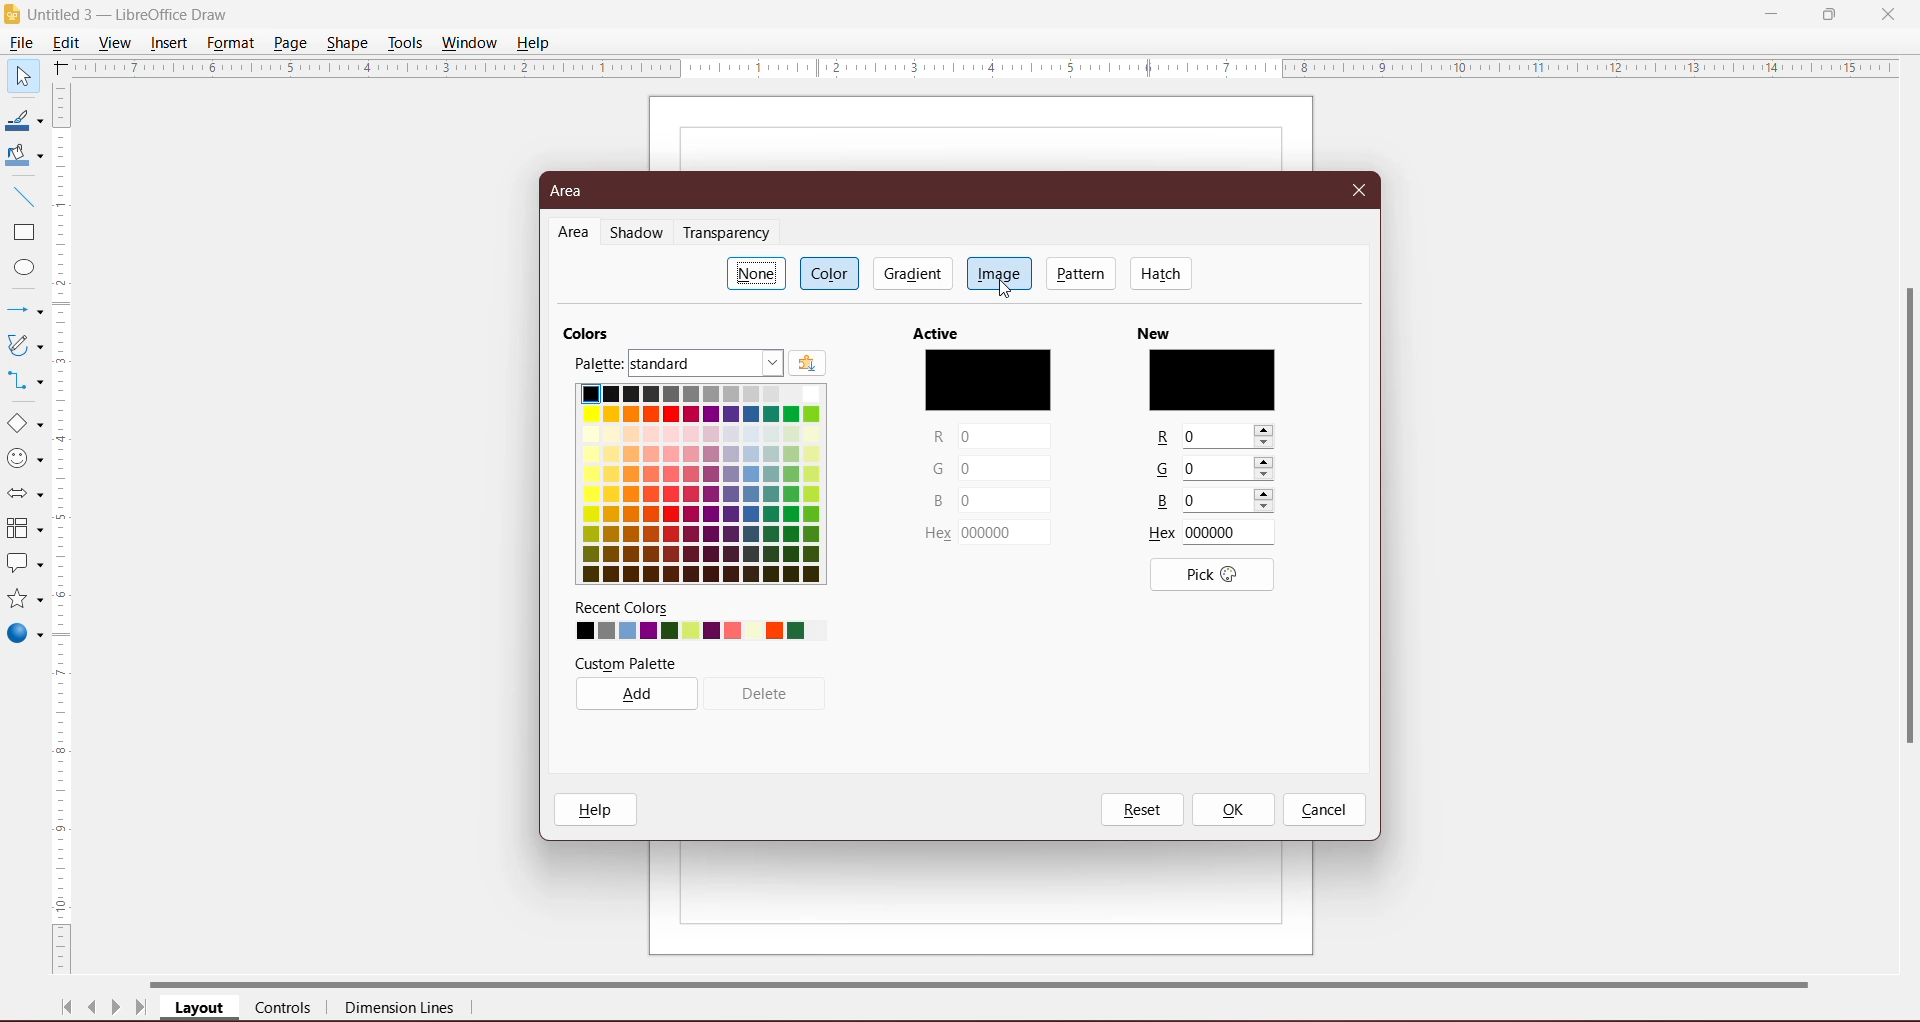 The image size is (1920, 1022). What do you see at coordinates (1002, 500) in the screenshot?
I see `0` at bounding box center [1002, 500].